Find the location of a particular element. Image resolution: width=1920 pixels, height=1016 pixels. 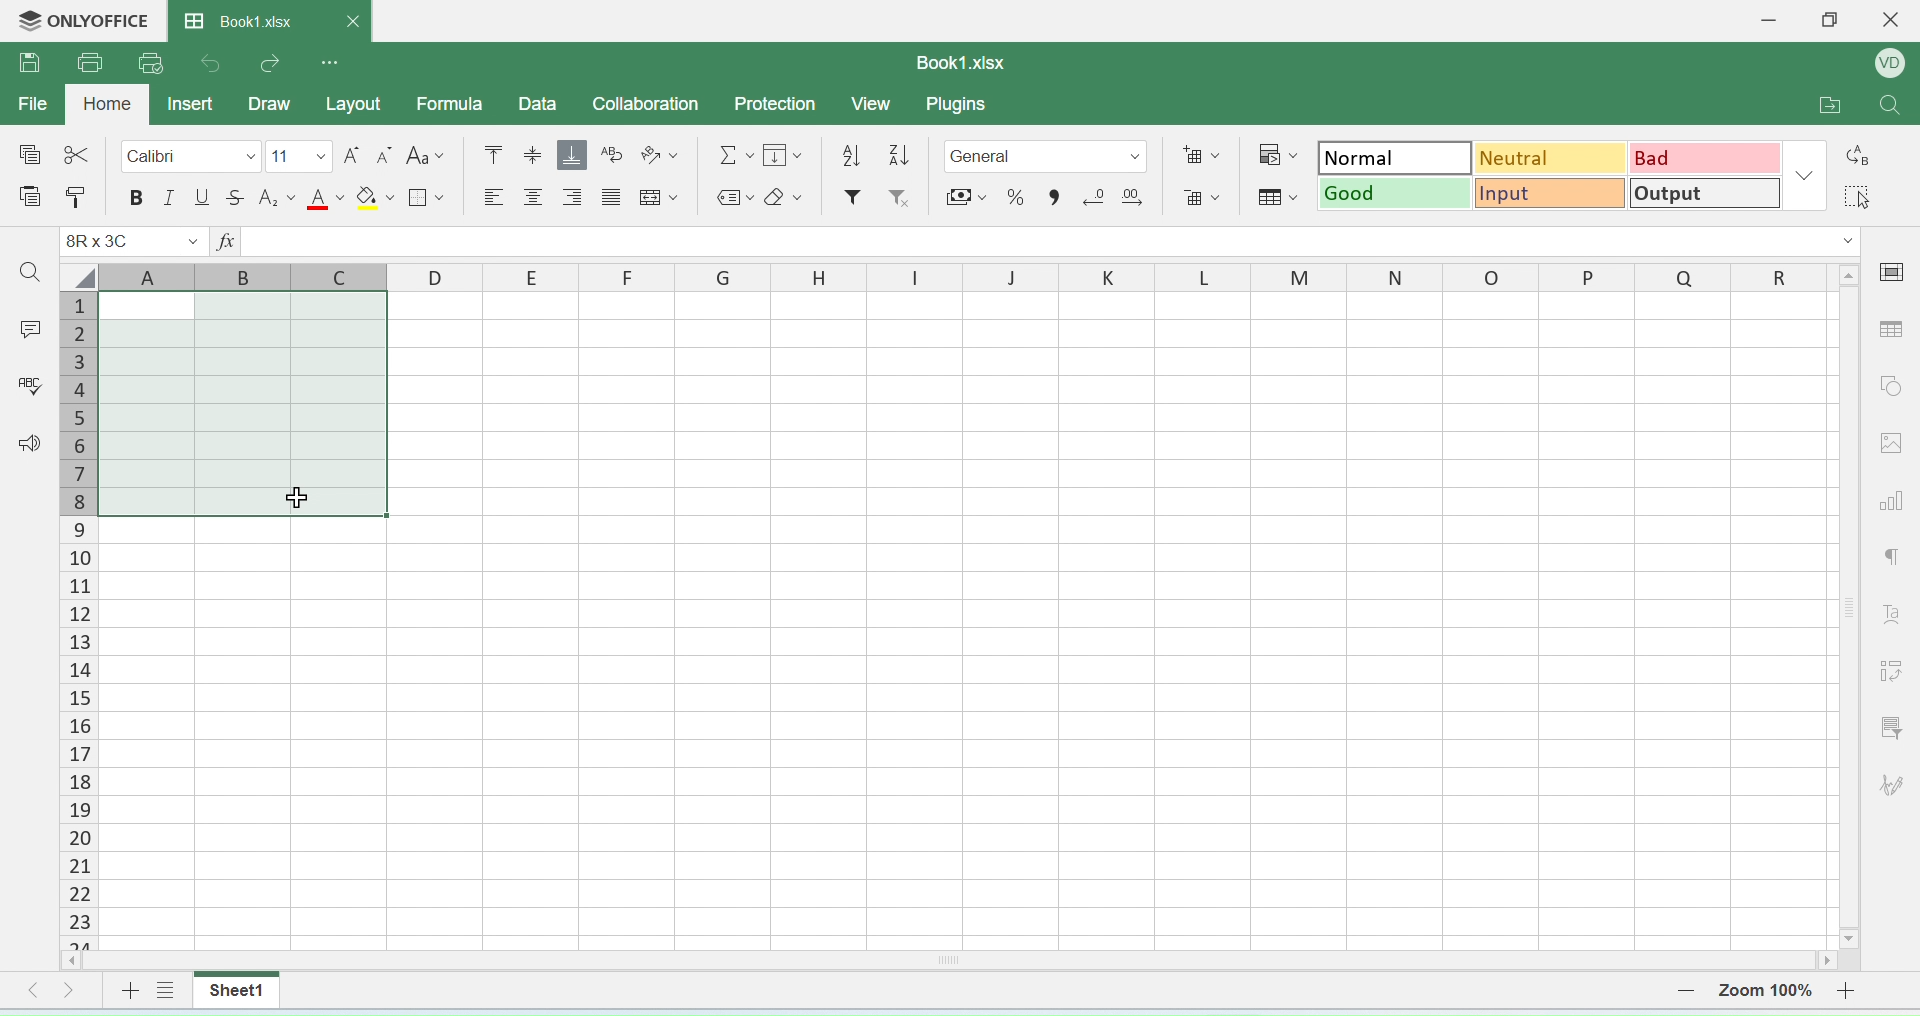

view sheet is located at coordinates (167, 993).